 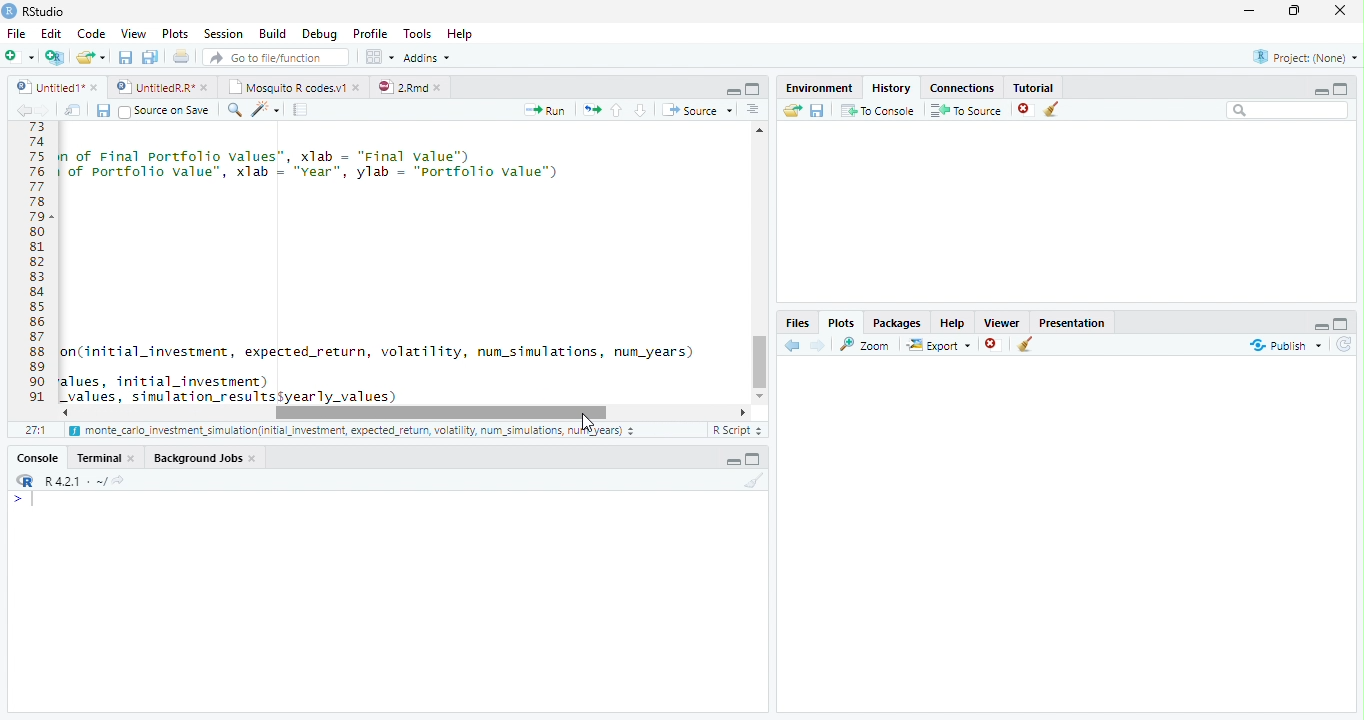 I want to click on Search, so click(x=1288, y=110).